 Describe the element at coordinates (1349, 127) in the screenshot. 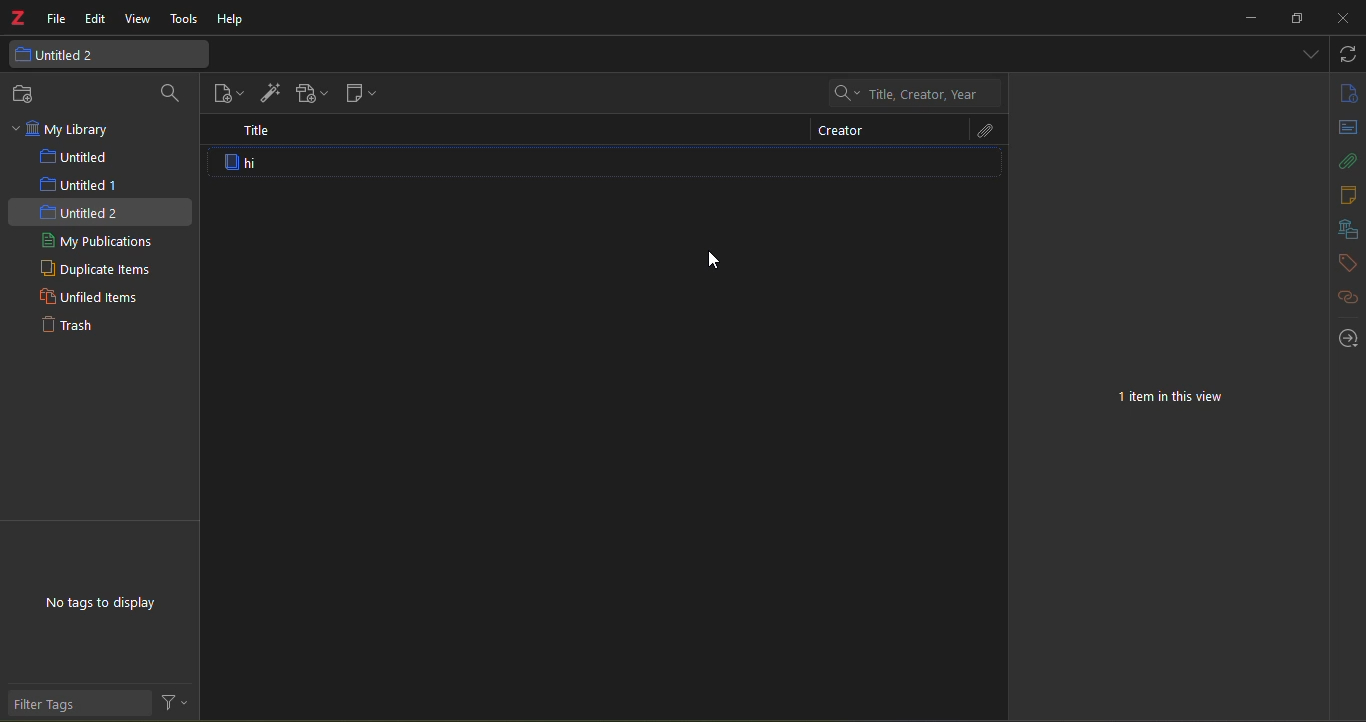

I see `abstract` at that location.